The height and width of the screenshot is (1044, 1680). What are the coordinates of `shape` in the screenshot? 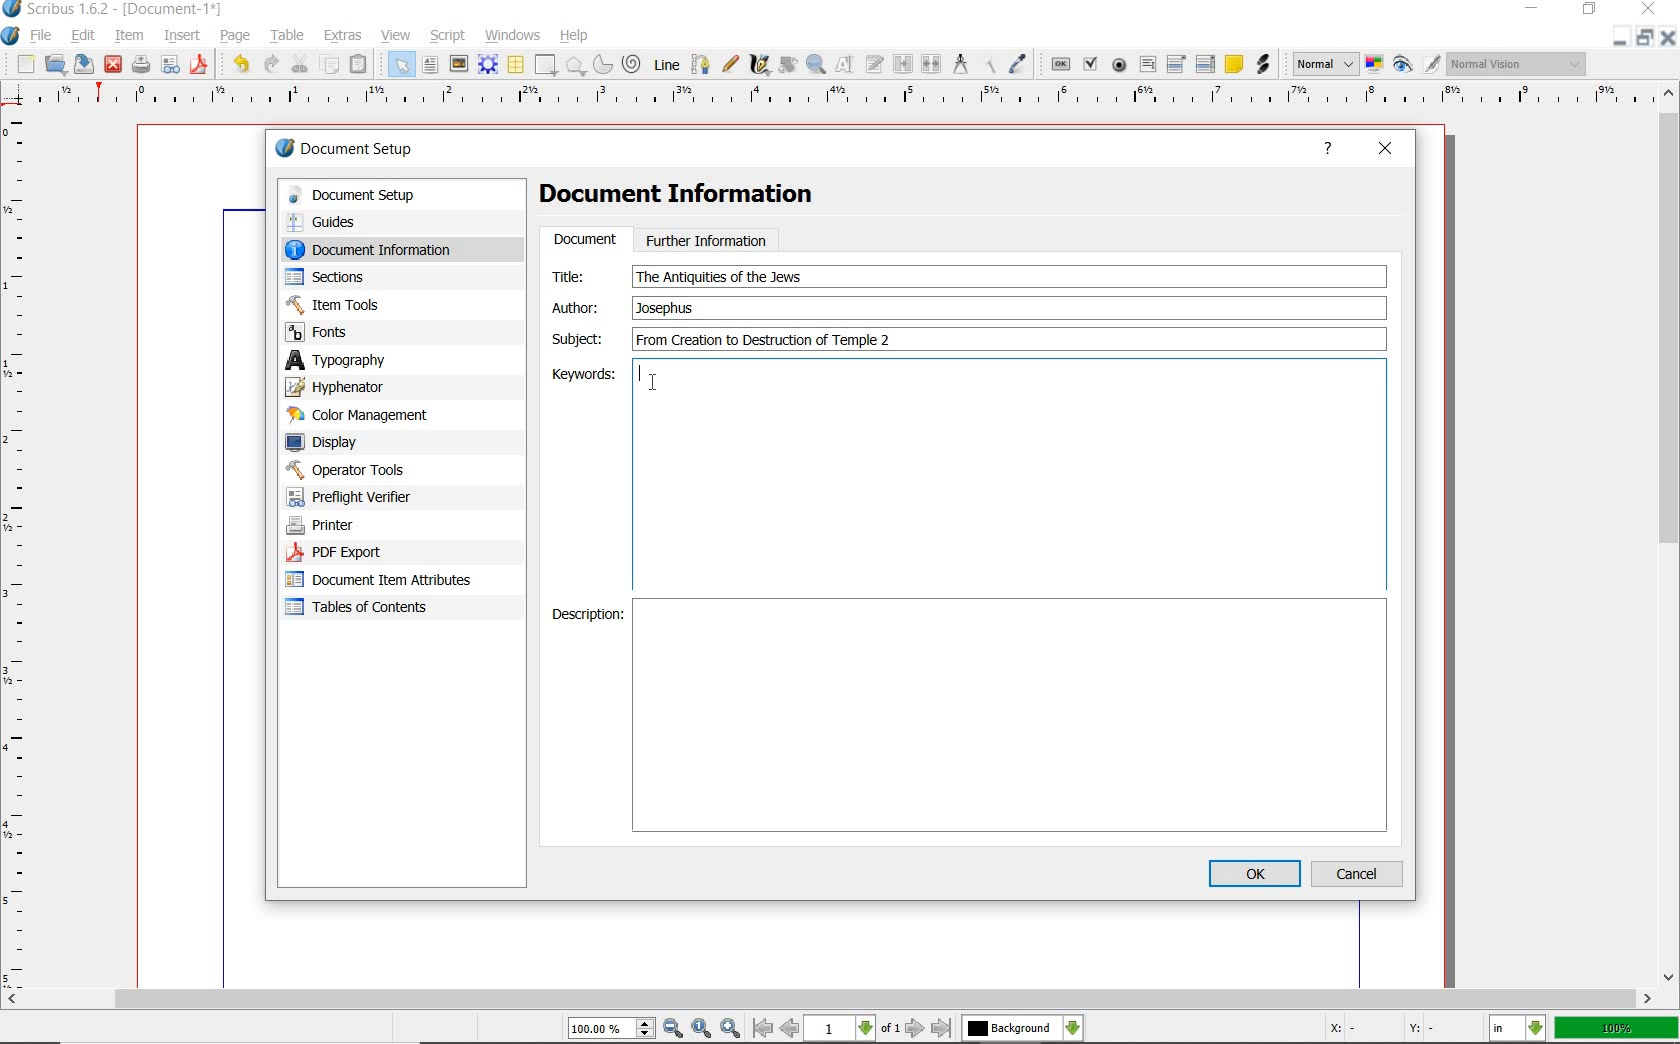 It's located at (575, 65).